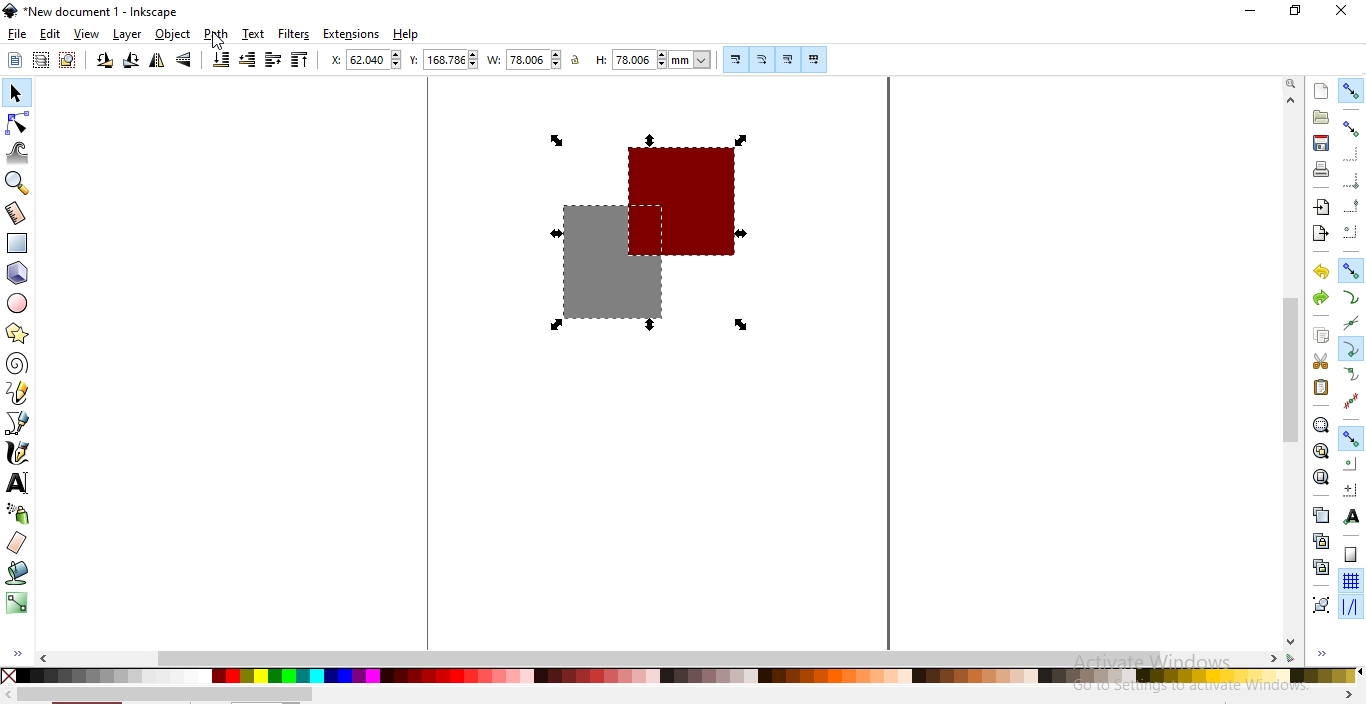  Describe the element at coordinates (1296, 12) in the screenshot. I see `restore down` at that location.